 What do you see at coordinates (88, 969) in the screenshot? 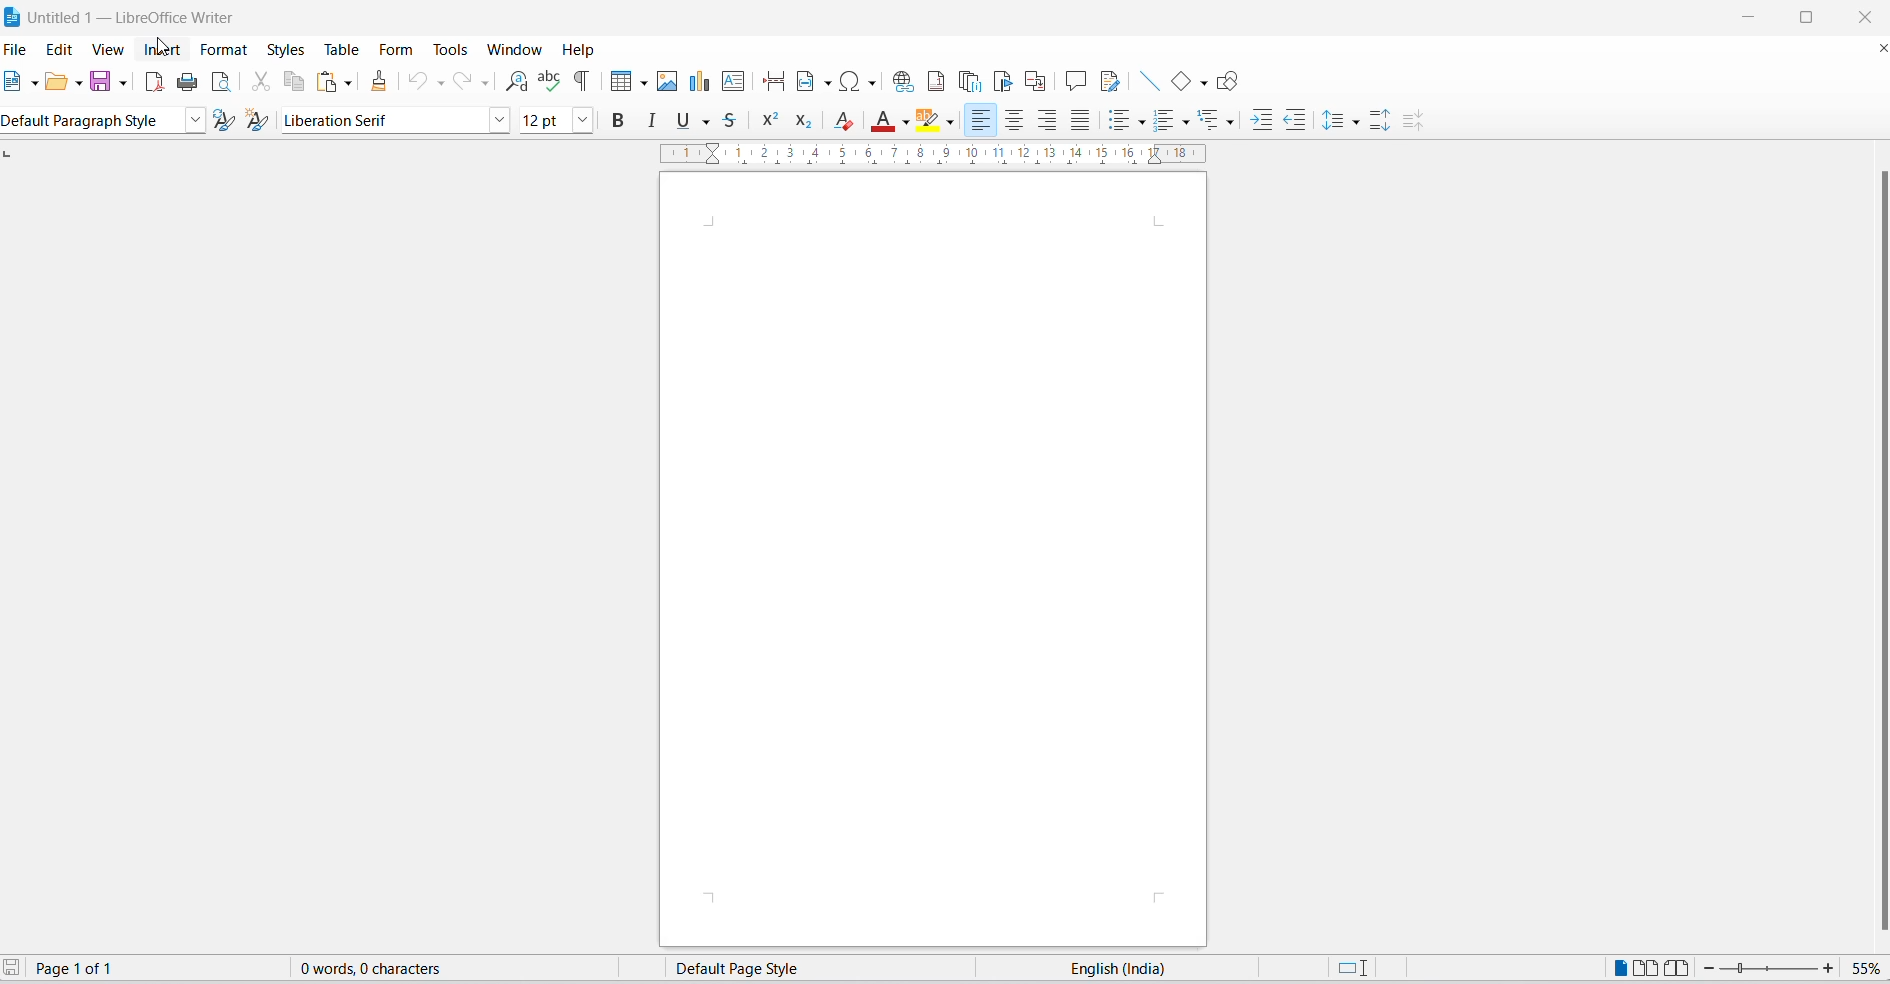
I see `Page 1 of 1` at bounding box center [88, 969].